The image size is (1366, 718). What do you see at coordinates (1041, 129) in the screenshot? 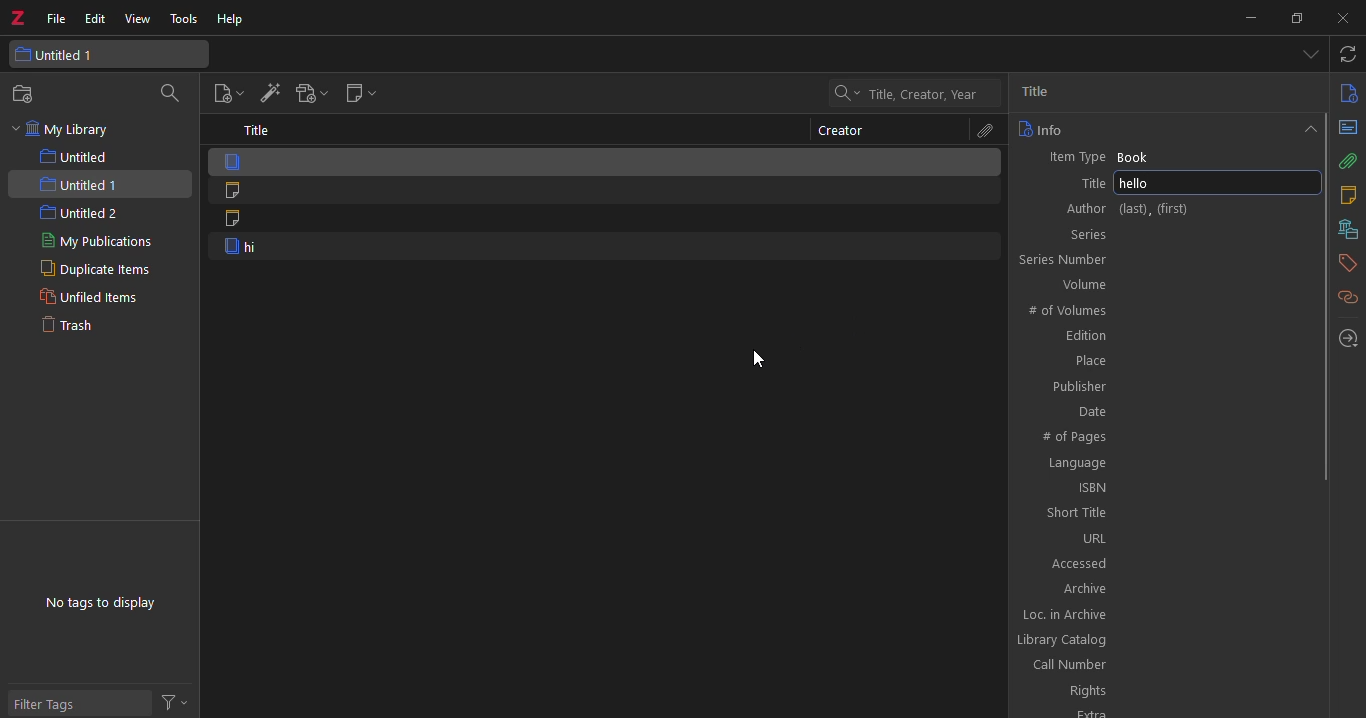
I see `info` at bounding box center [1041, 129].